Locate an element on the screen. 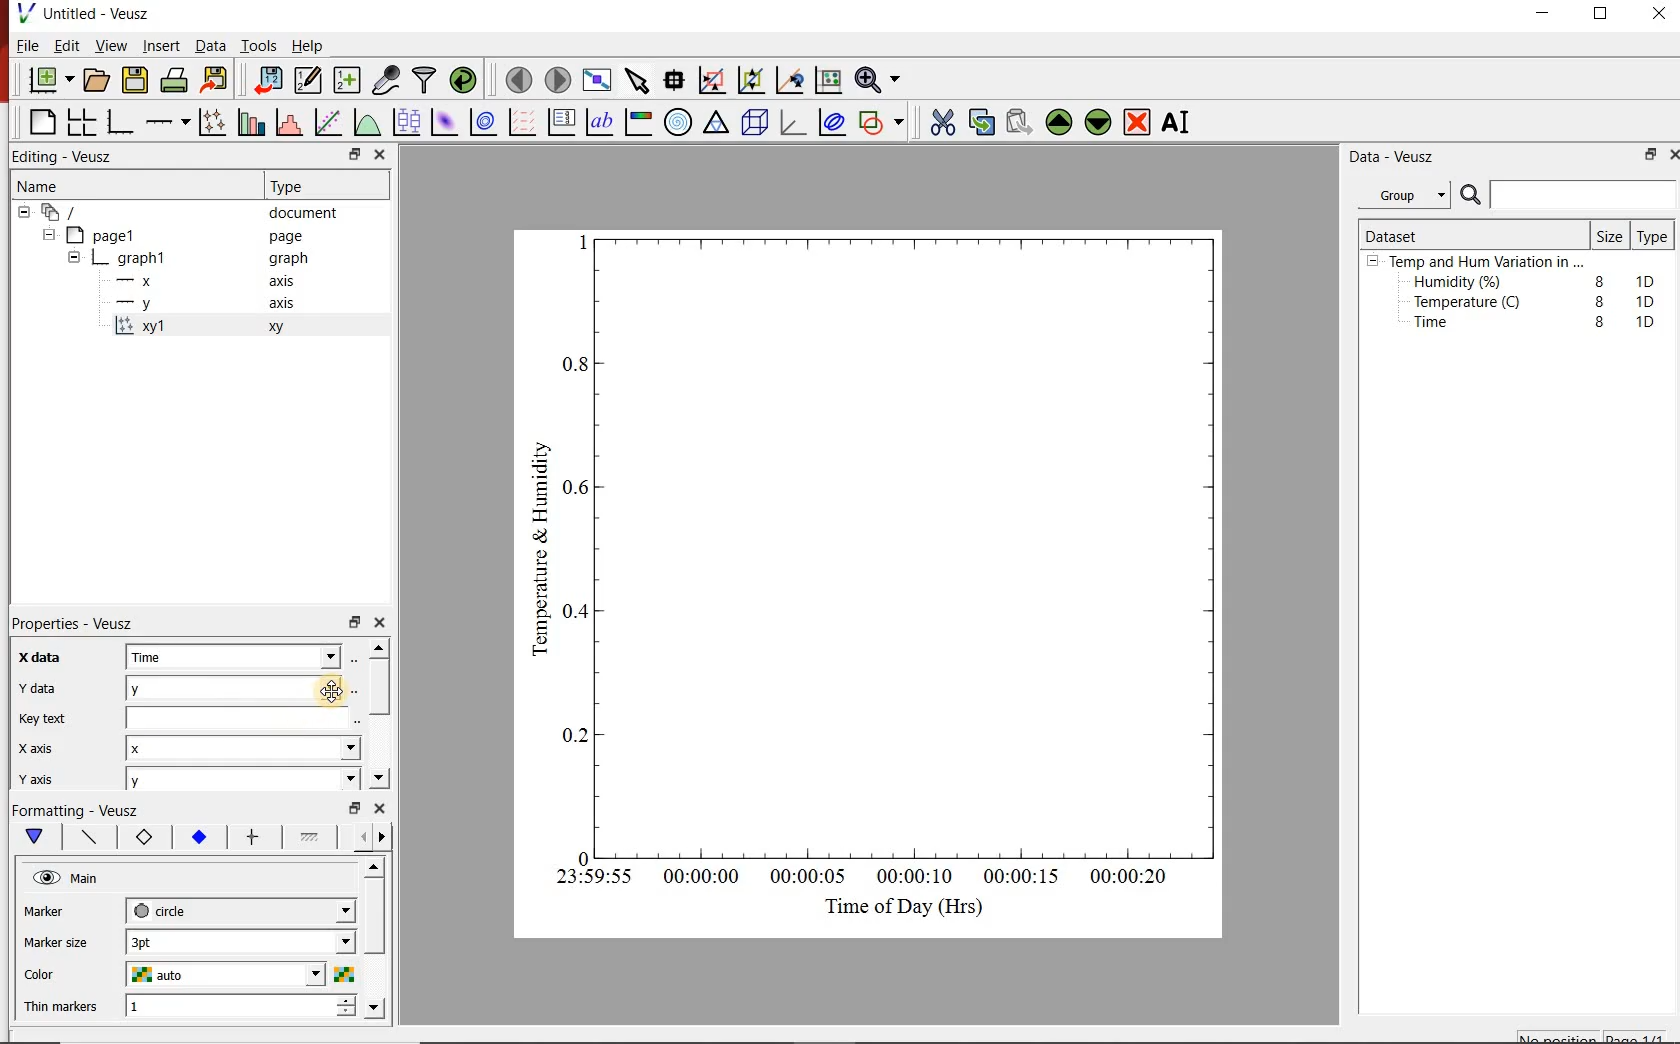 Image resolution: width=1680 pixels, height=1044 pixels. Properties - Veusz is located at coordinates (83, 620).